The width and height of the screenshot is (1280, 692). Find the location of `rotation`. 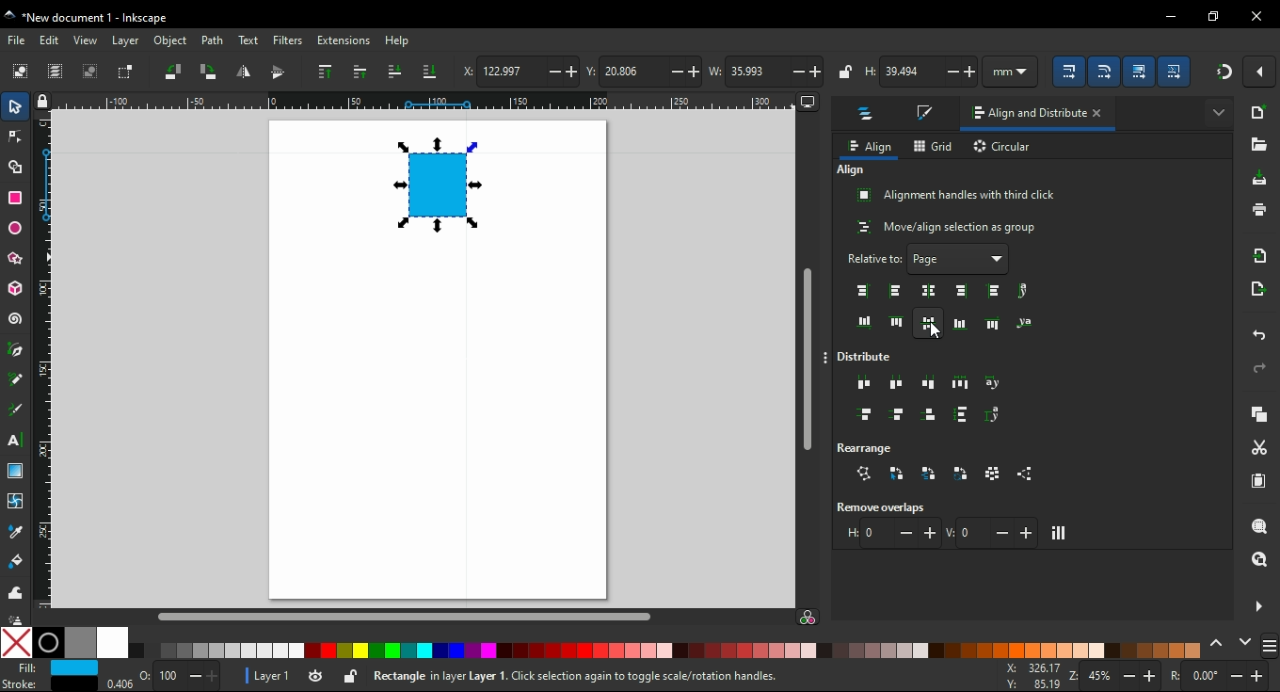

rotation is located at coordinates (1220, 676).